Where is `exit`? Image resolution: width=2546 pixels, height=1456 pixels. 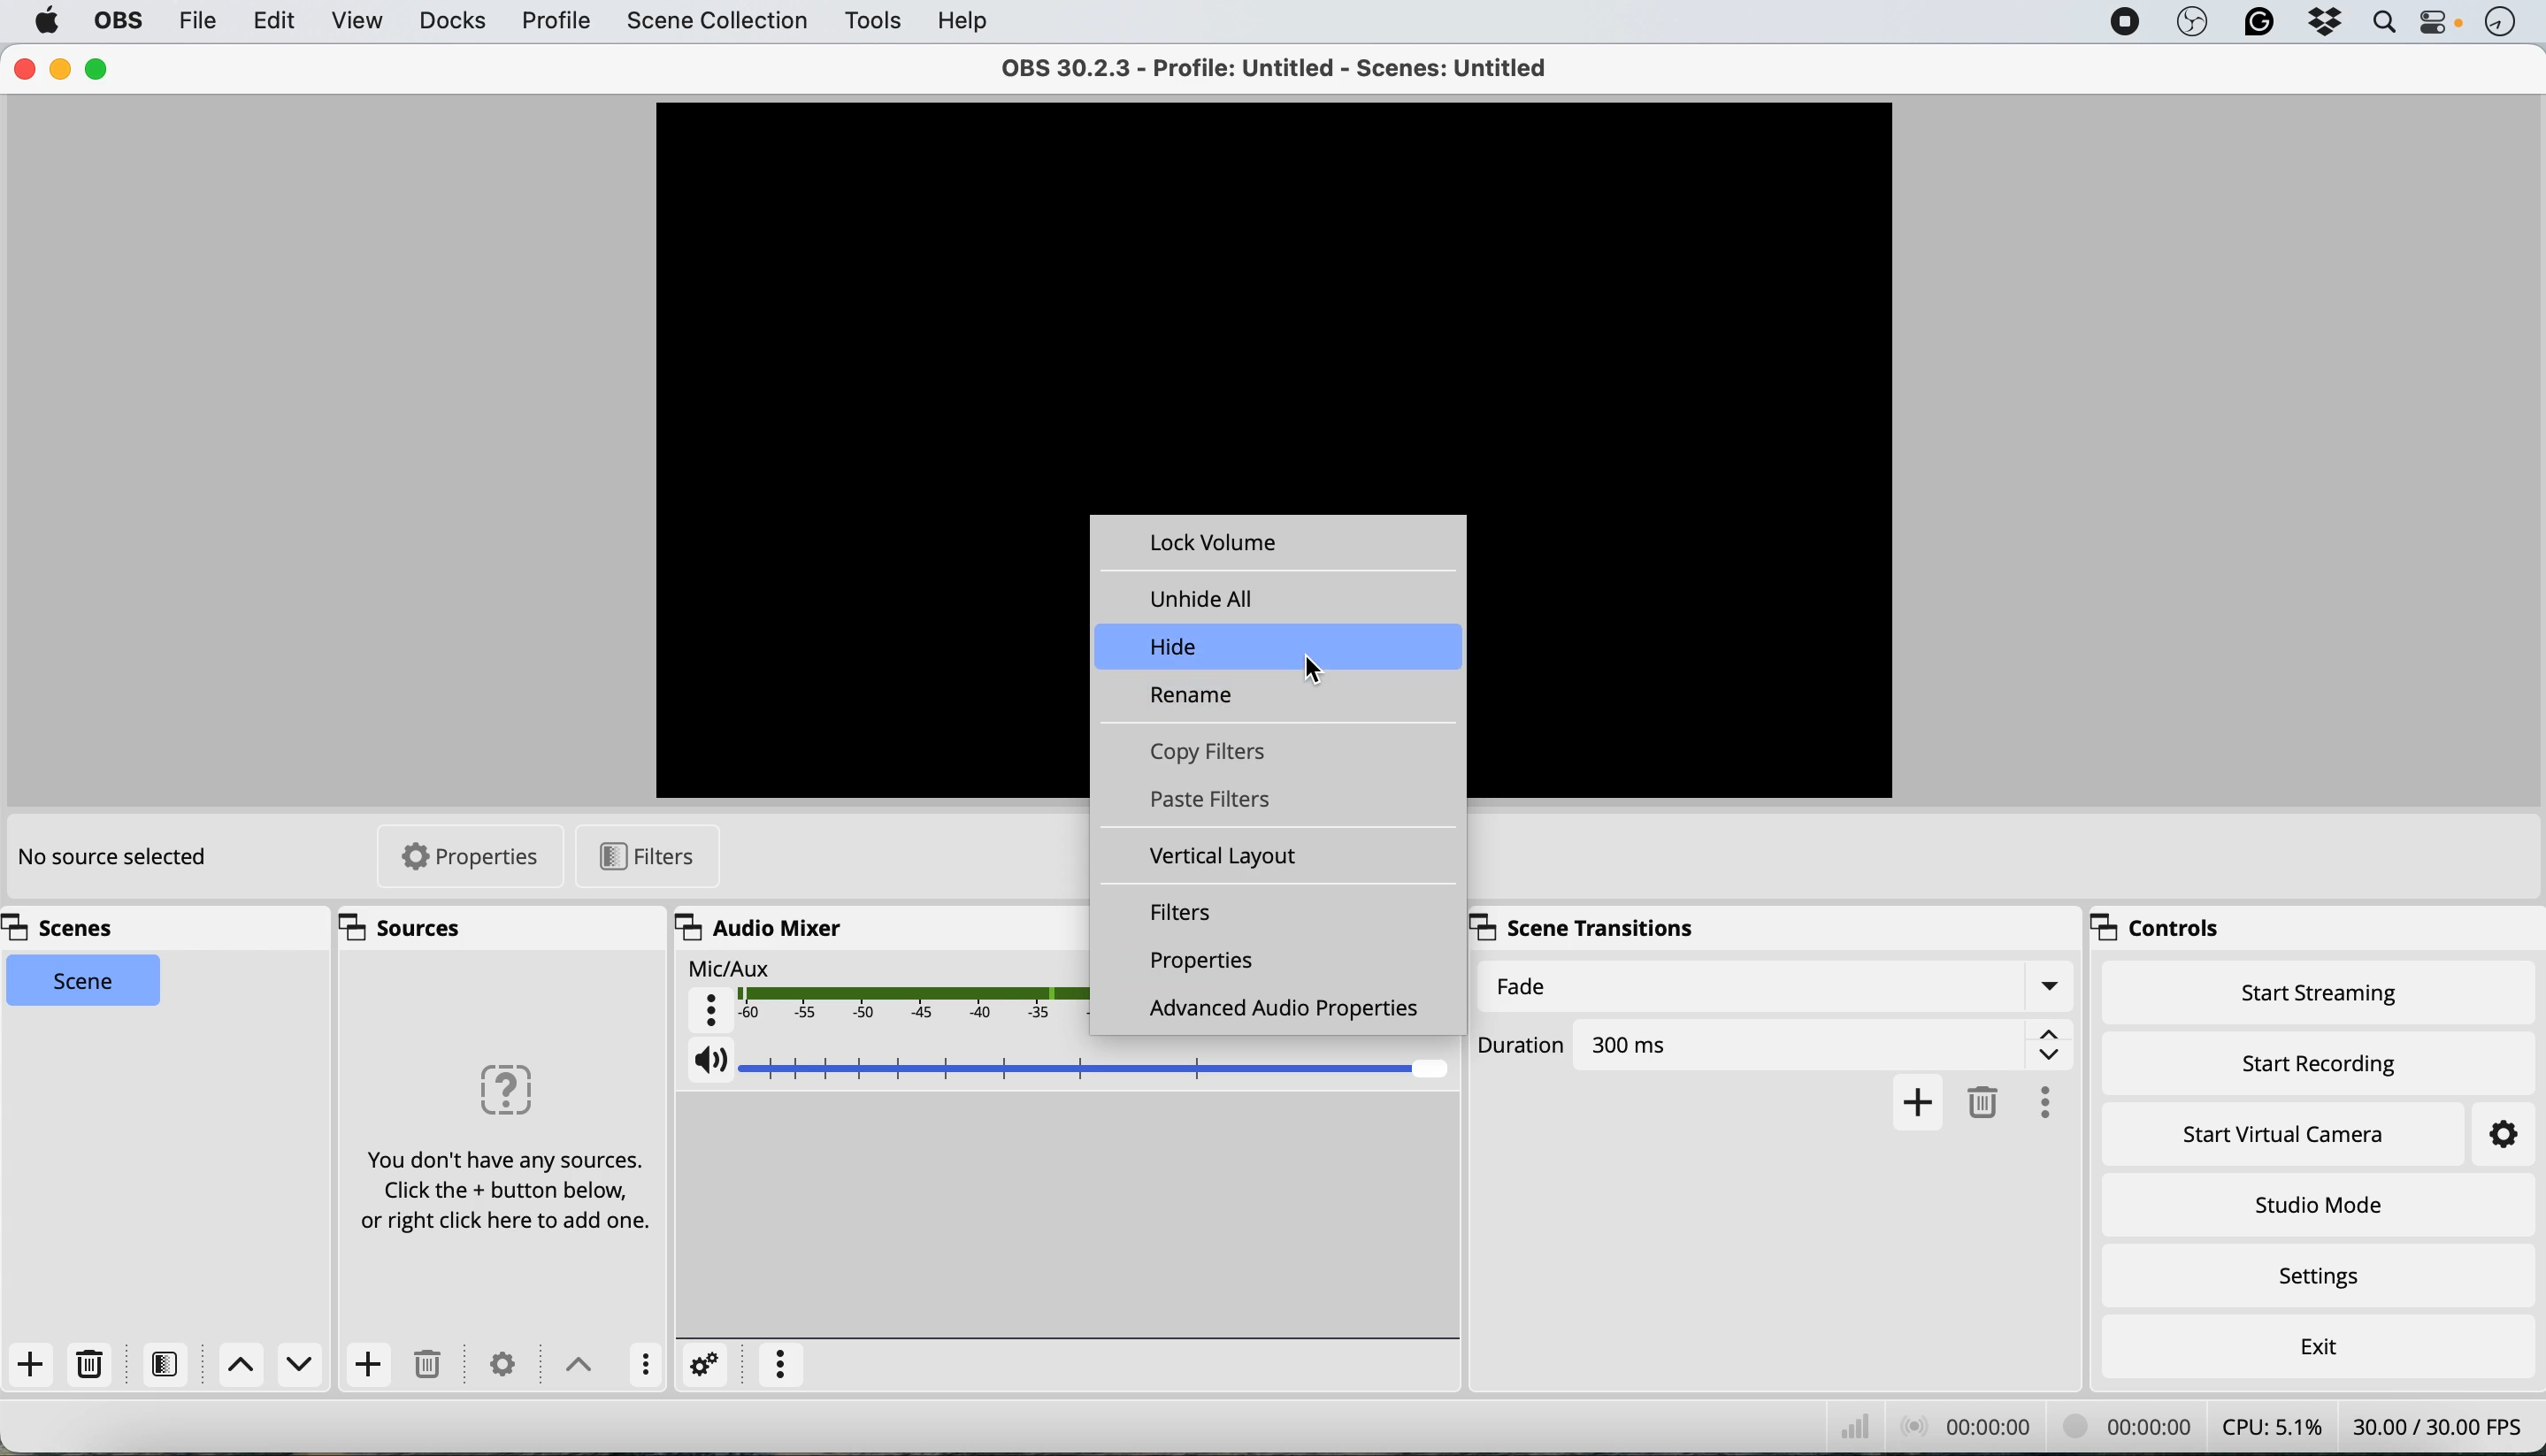 exit is located at coordinates (2323, 1345).